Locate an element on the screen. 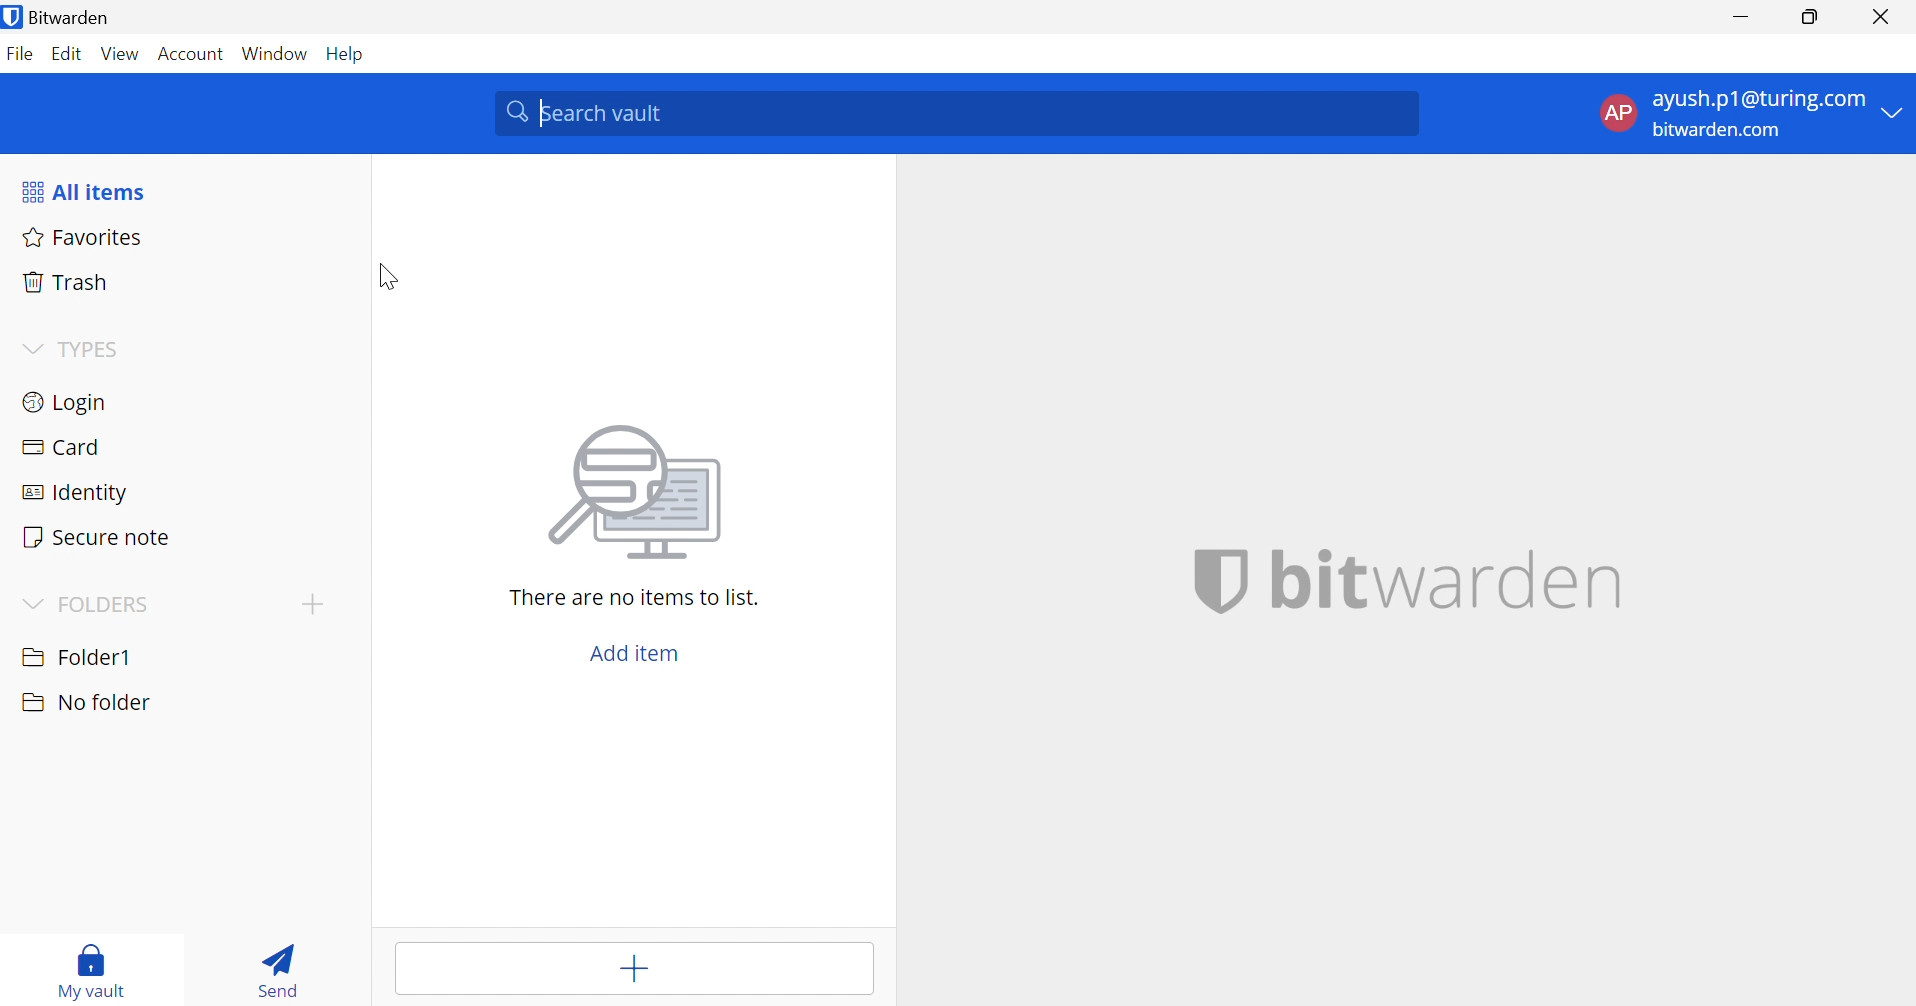 The image size is (1916, 1006). Favorites is located at coordinates (82, 238).